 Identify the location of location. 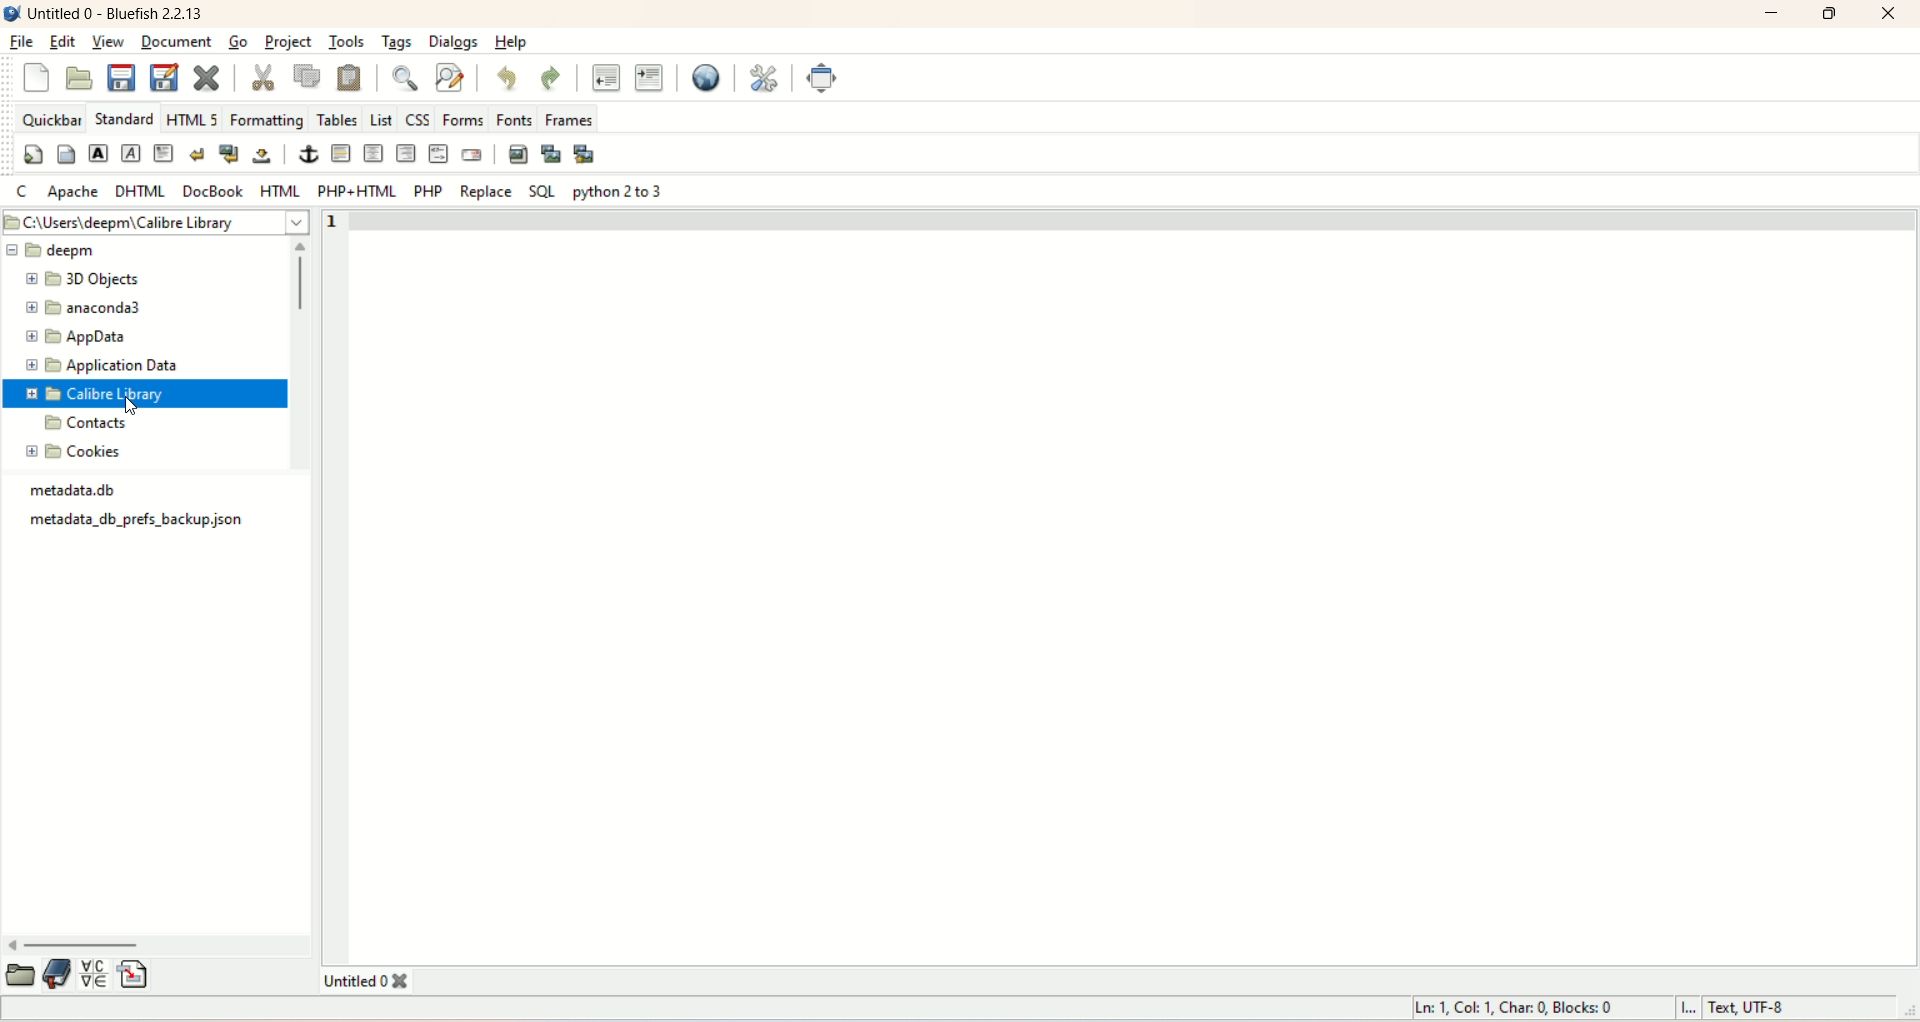
(158, 222).